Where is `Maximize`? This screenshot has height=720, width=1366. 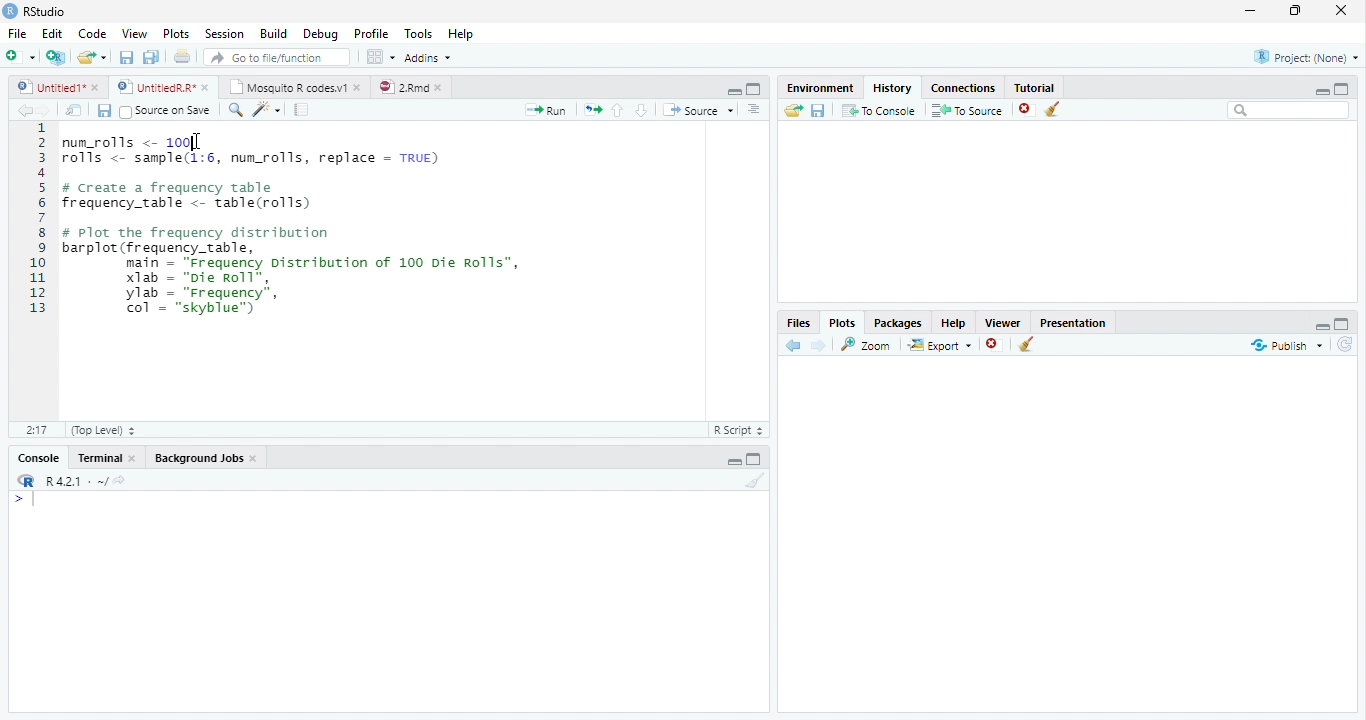 Maximize is located at coordinates (1296, 11).